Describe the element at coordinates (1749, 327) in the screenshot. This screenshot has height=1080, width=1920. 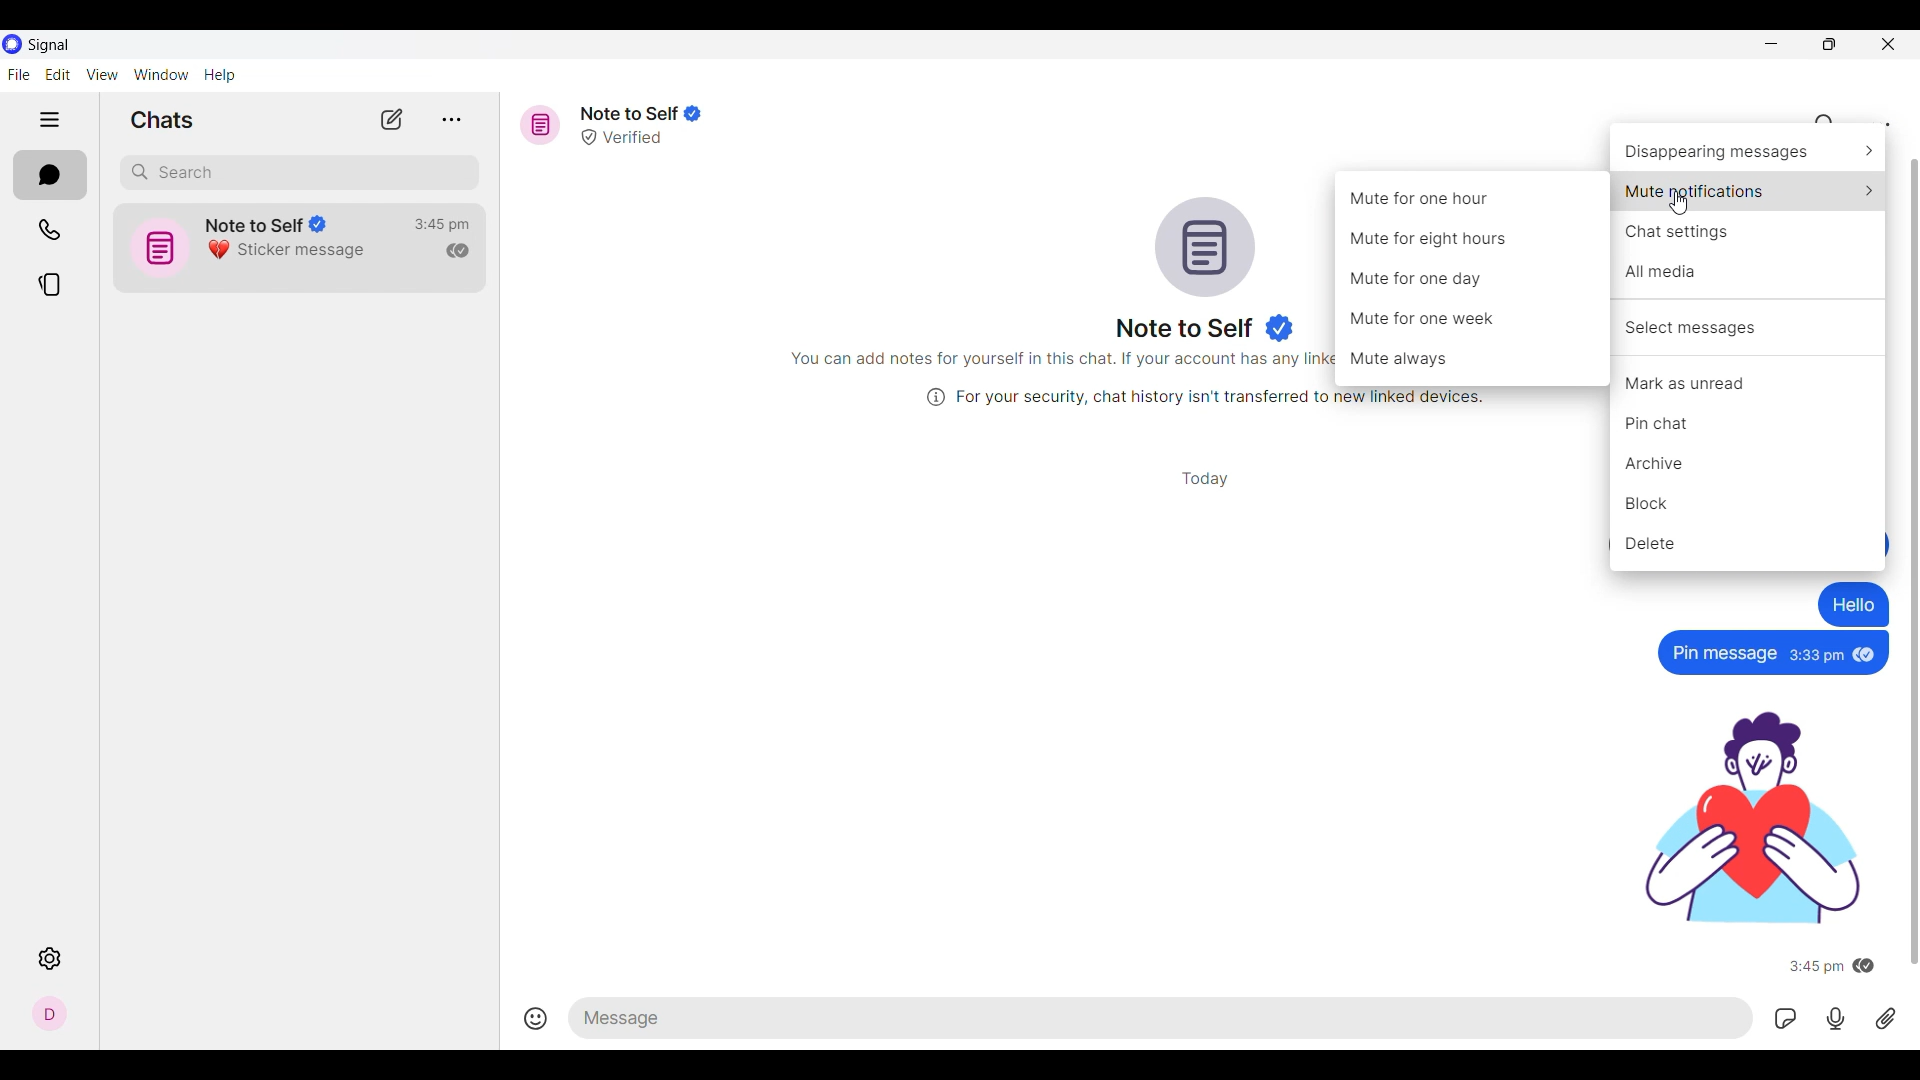
I see `Select messages` at that location.